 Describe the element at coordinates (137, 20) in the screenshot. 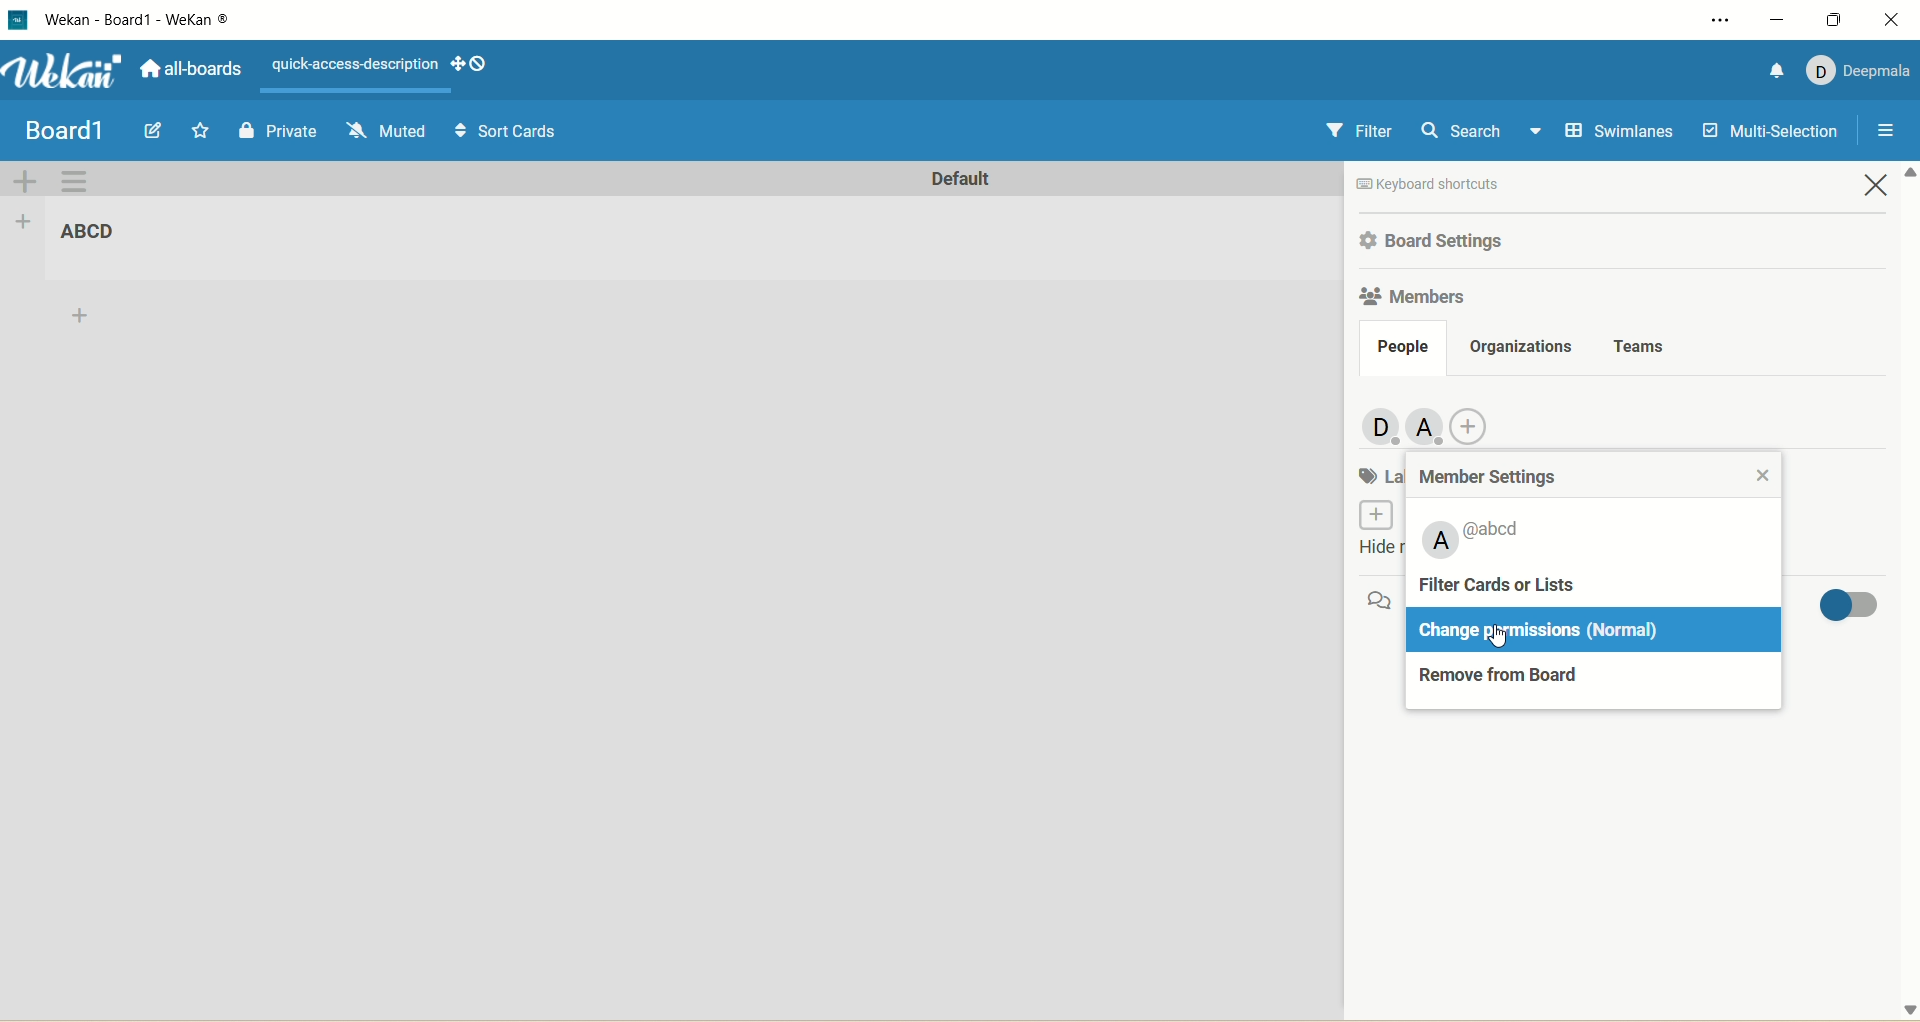

I see `wekan-wekan` at that location.